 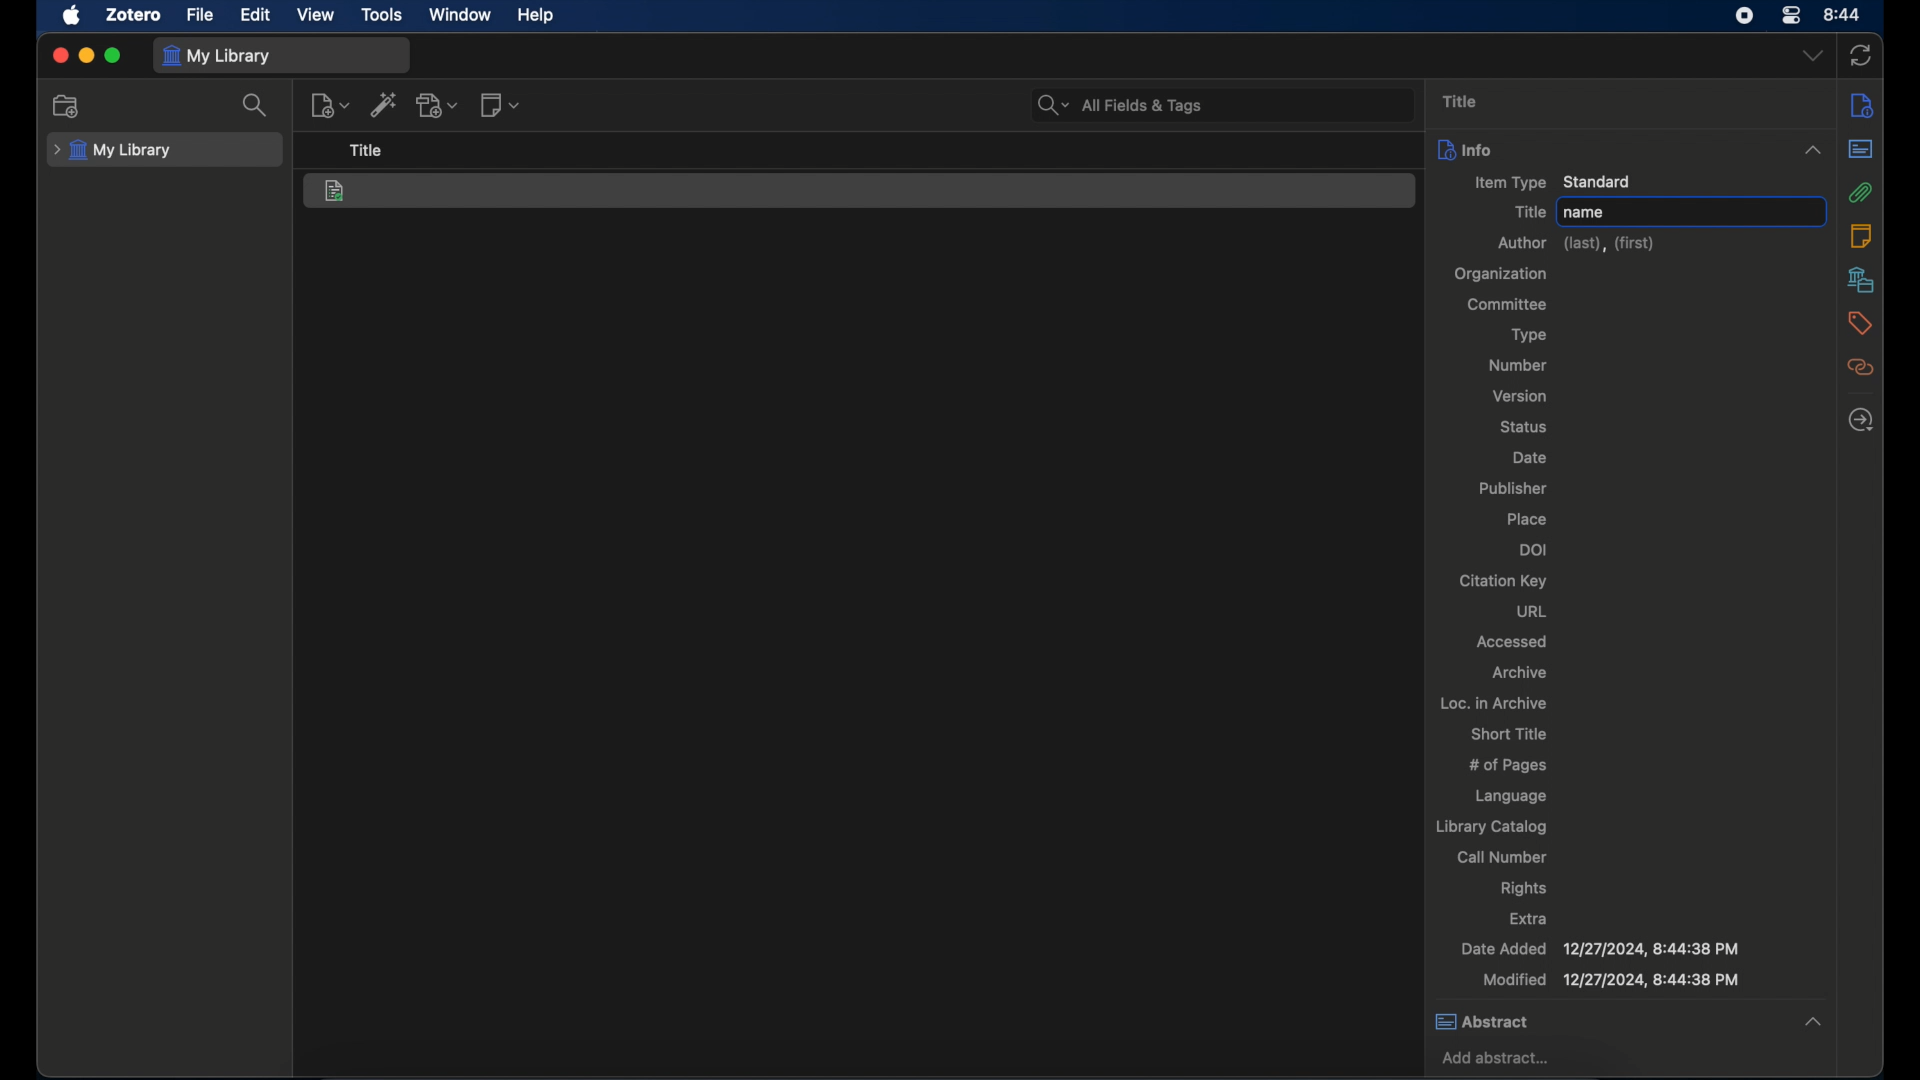 I want to click on control center, so click(x=1793, y=16).